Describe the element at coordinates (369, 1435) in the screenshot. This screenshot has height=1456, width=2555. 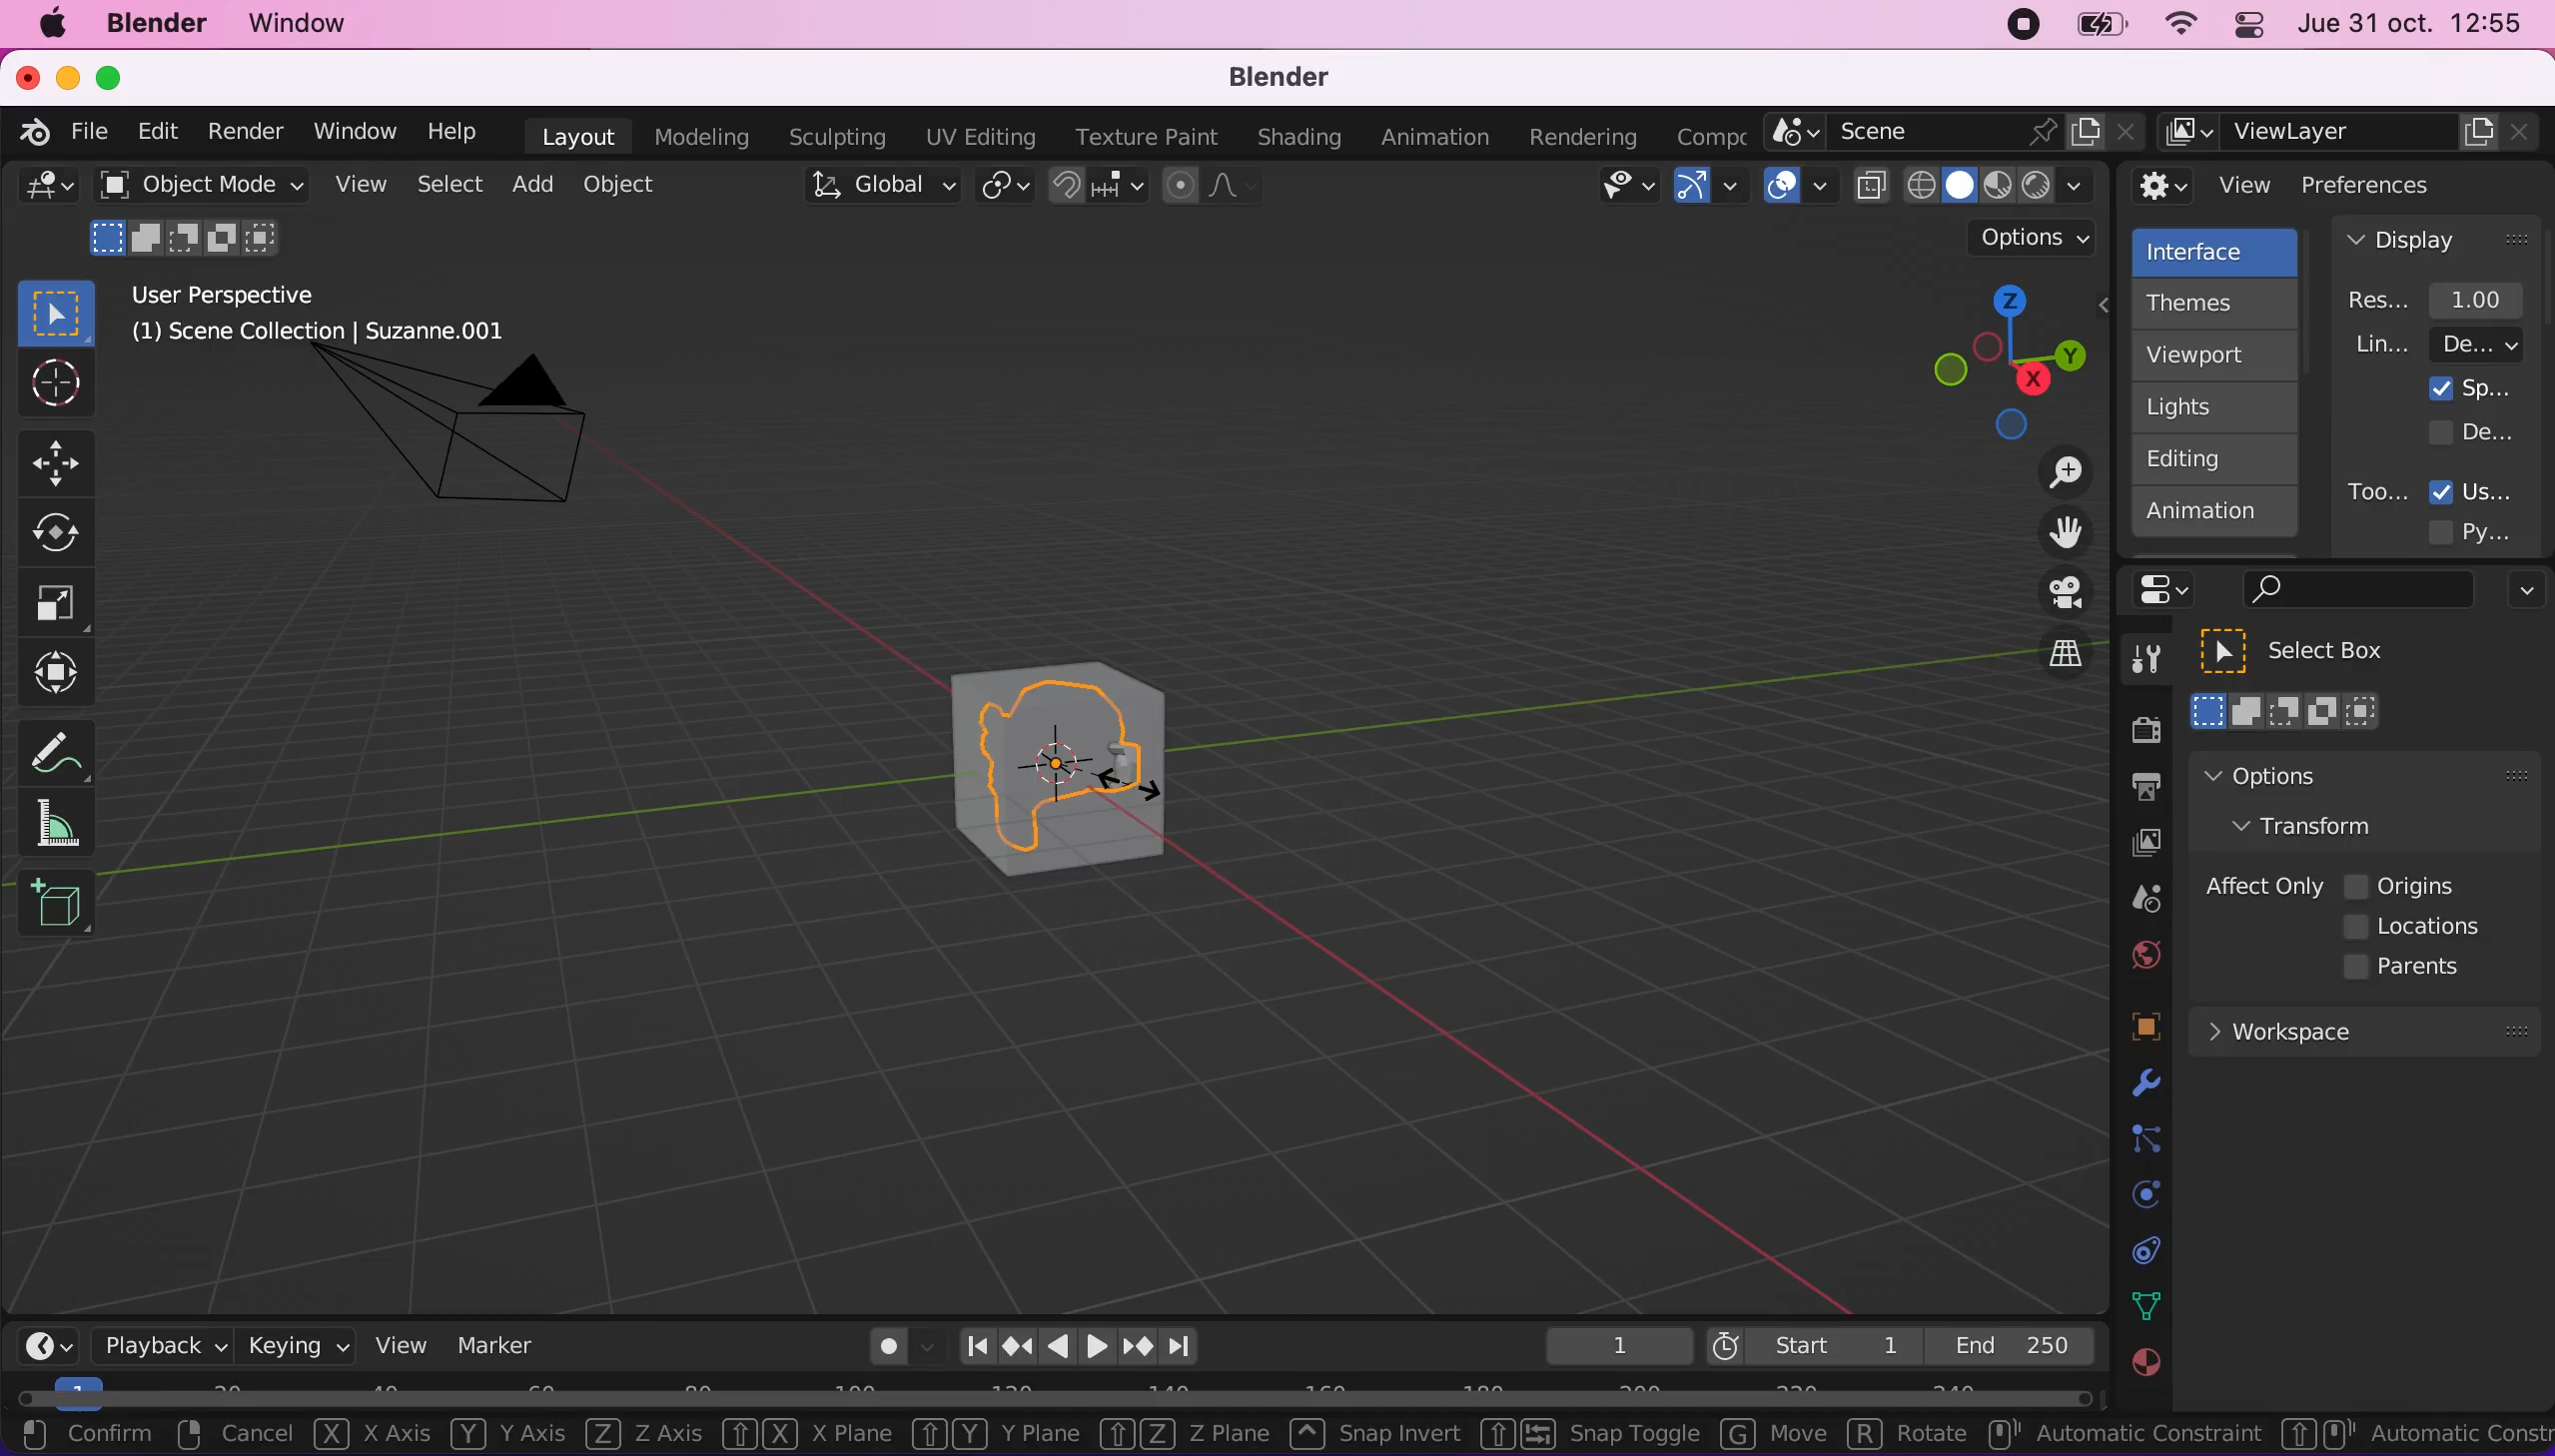
I see `x axis` at that location.